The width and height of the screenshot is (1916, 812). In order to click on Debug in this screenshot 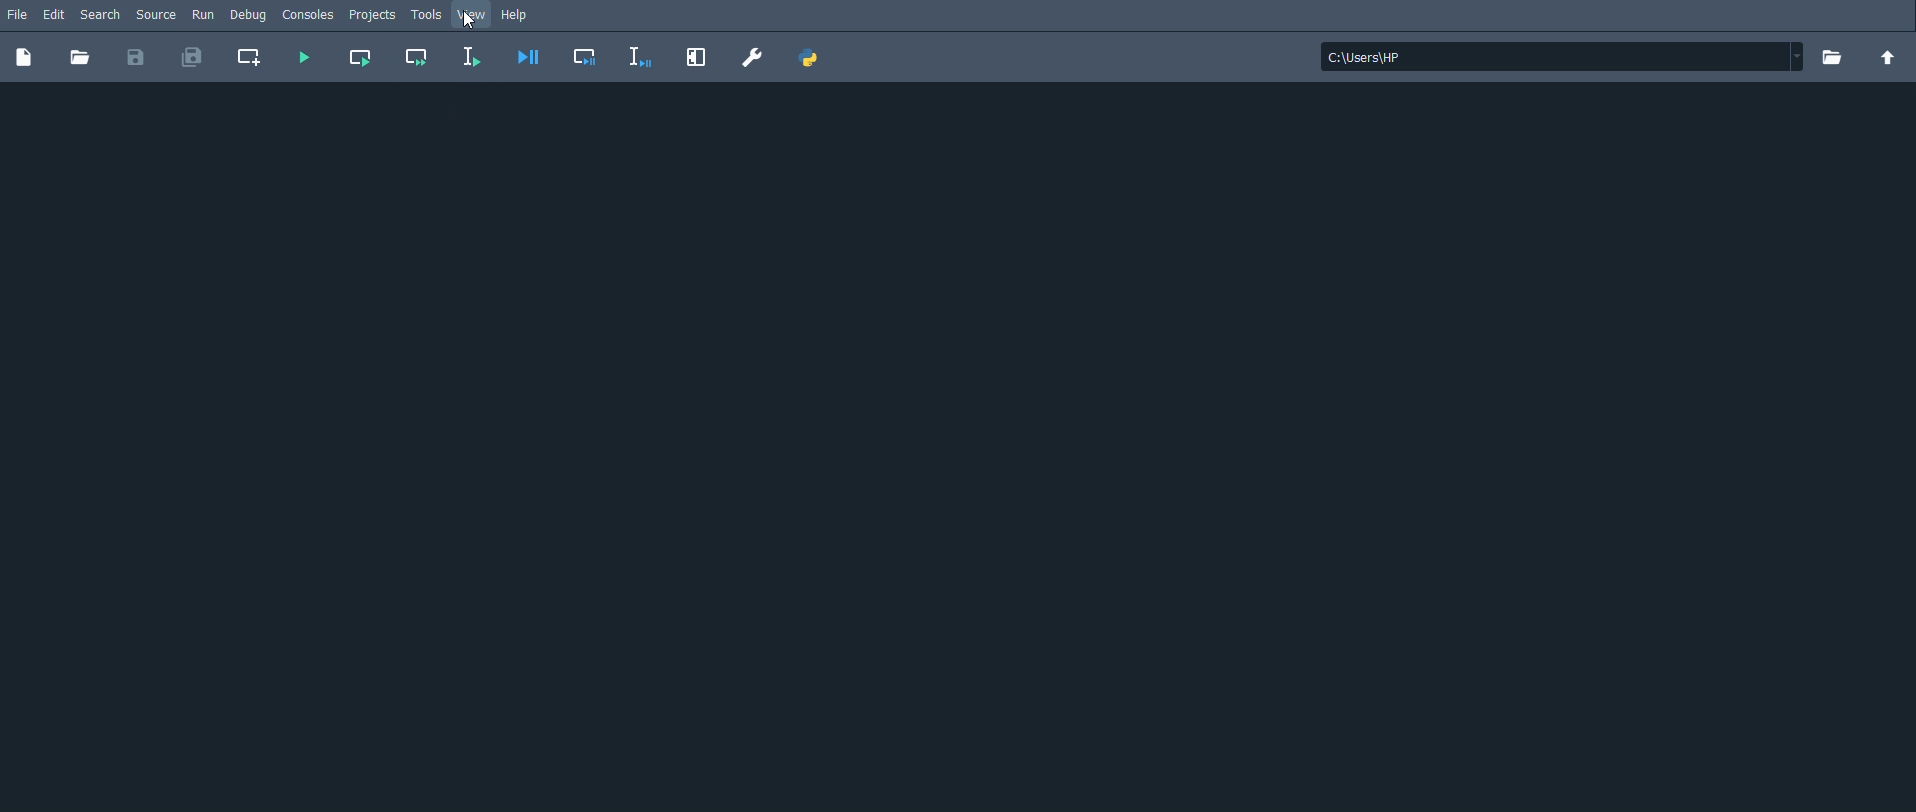, I will do `click(249, 17)`.